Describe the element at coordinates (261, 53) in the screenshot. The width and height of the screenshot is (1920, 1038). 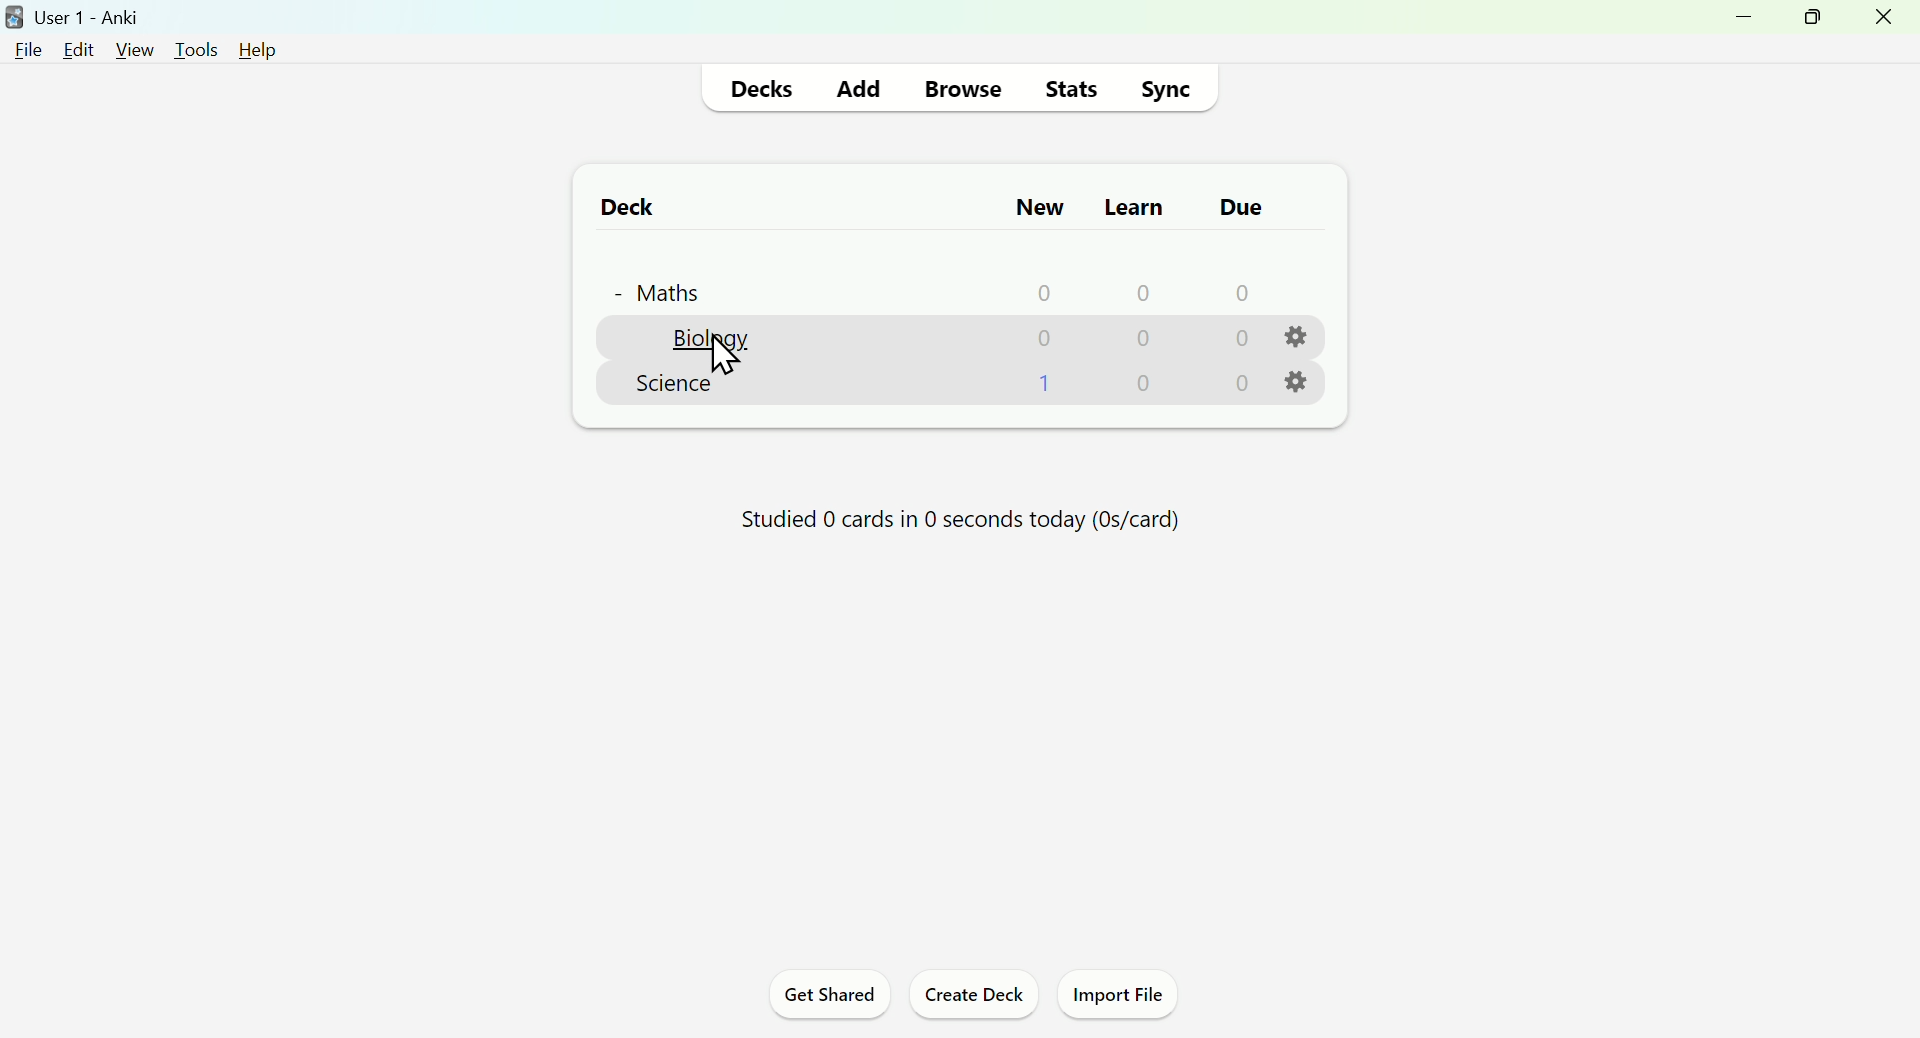
I see `help` at that location.